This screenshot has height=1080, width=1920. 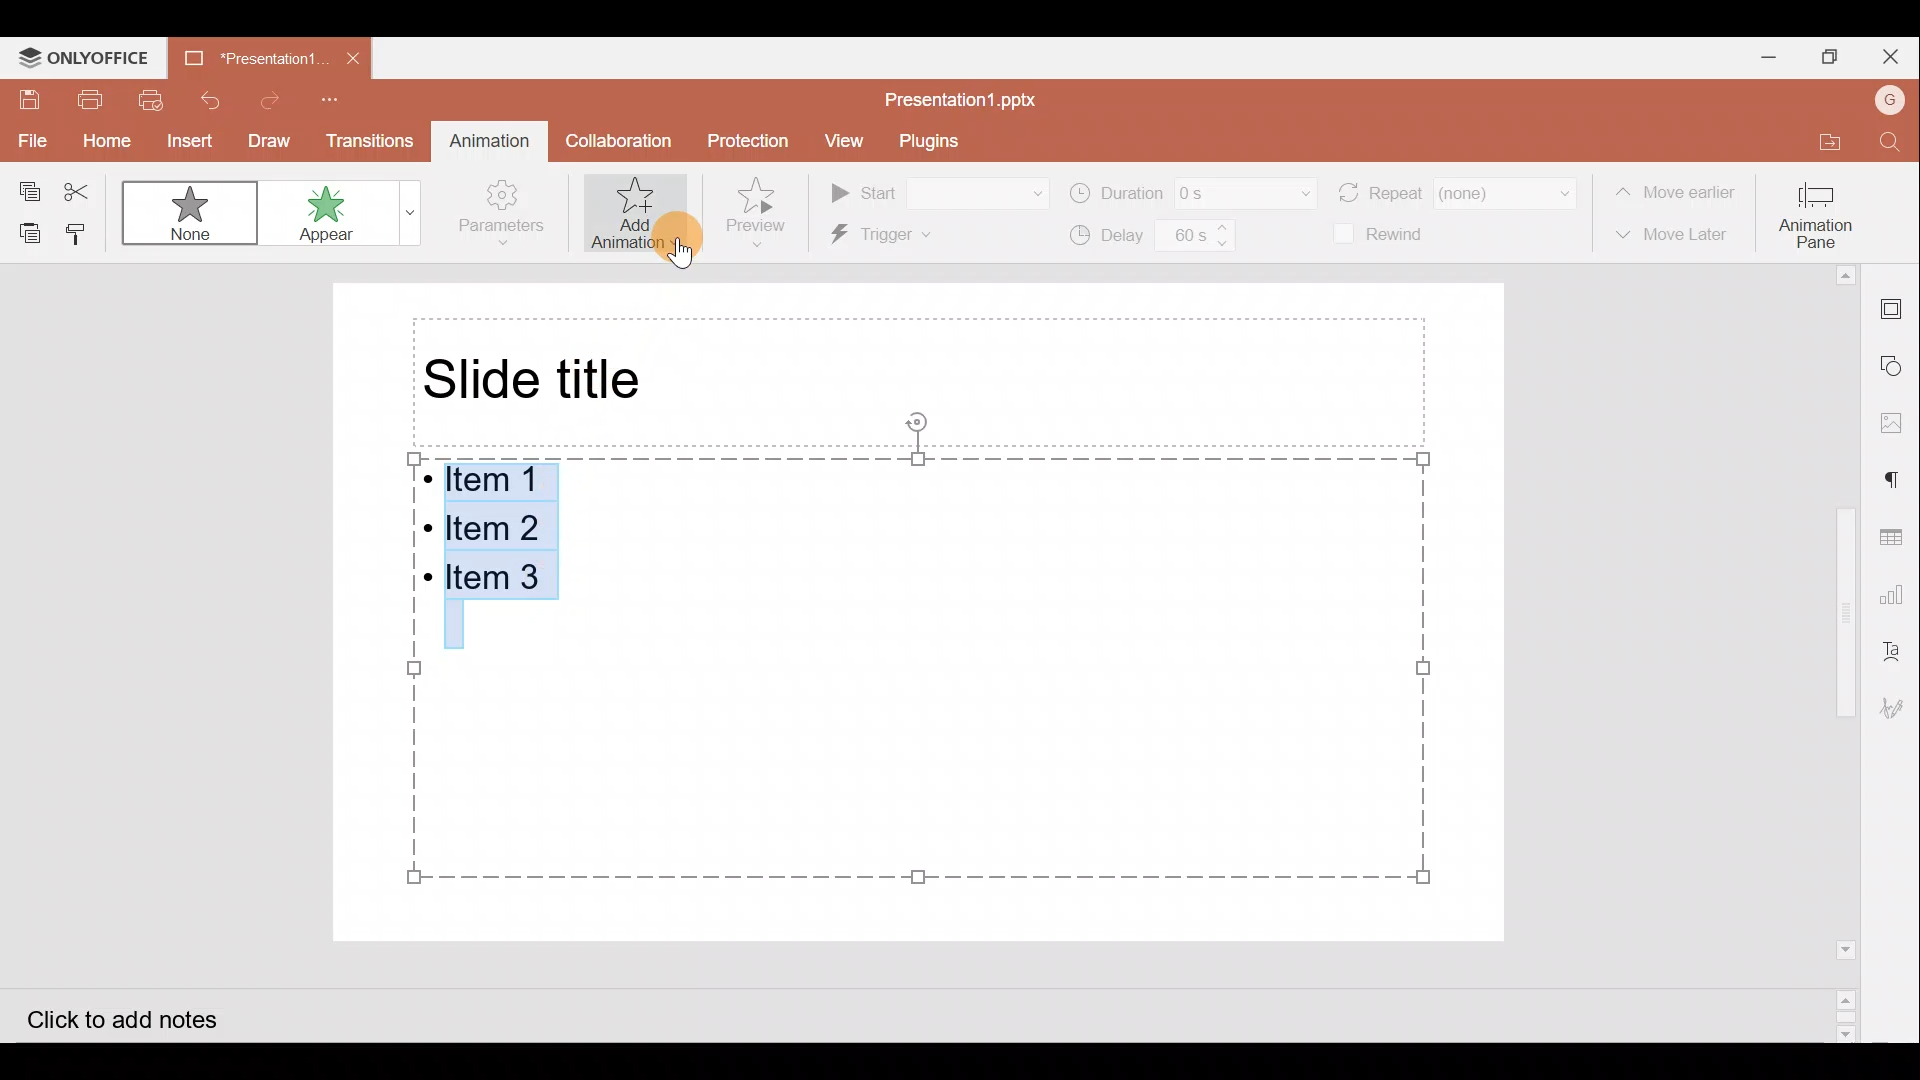 I want to click on Appear, so click(x=344, y=217).